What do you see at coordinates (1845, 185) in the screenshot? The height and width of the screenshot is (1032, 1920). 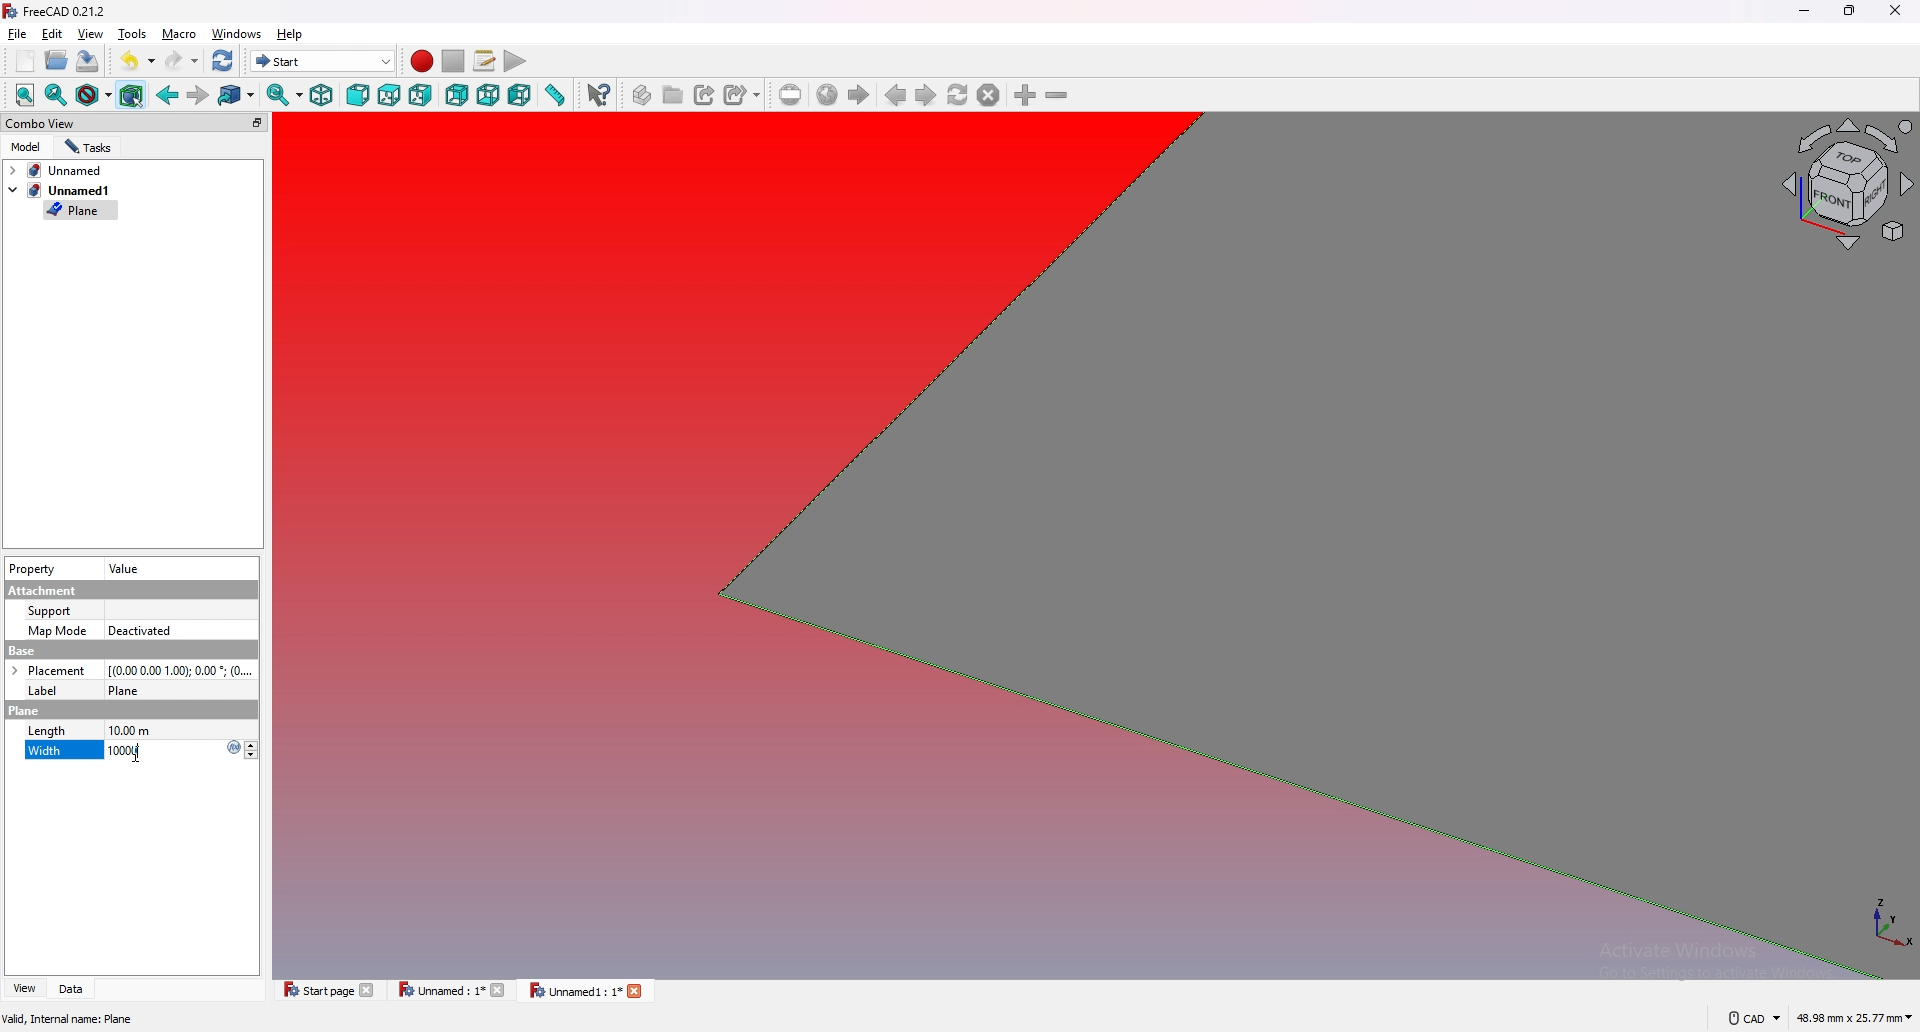 I see `navigation cube` at bounding box center [1845, 185].